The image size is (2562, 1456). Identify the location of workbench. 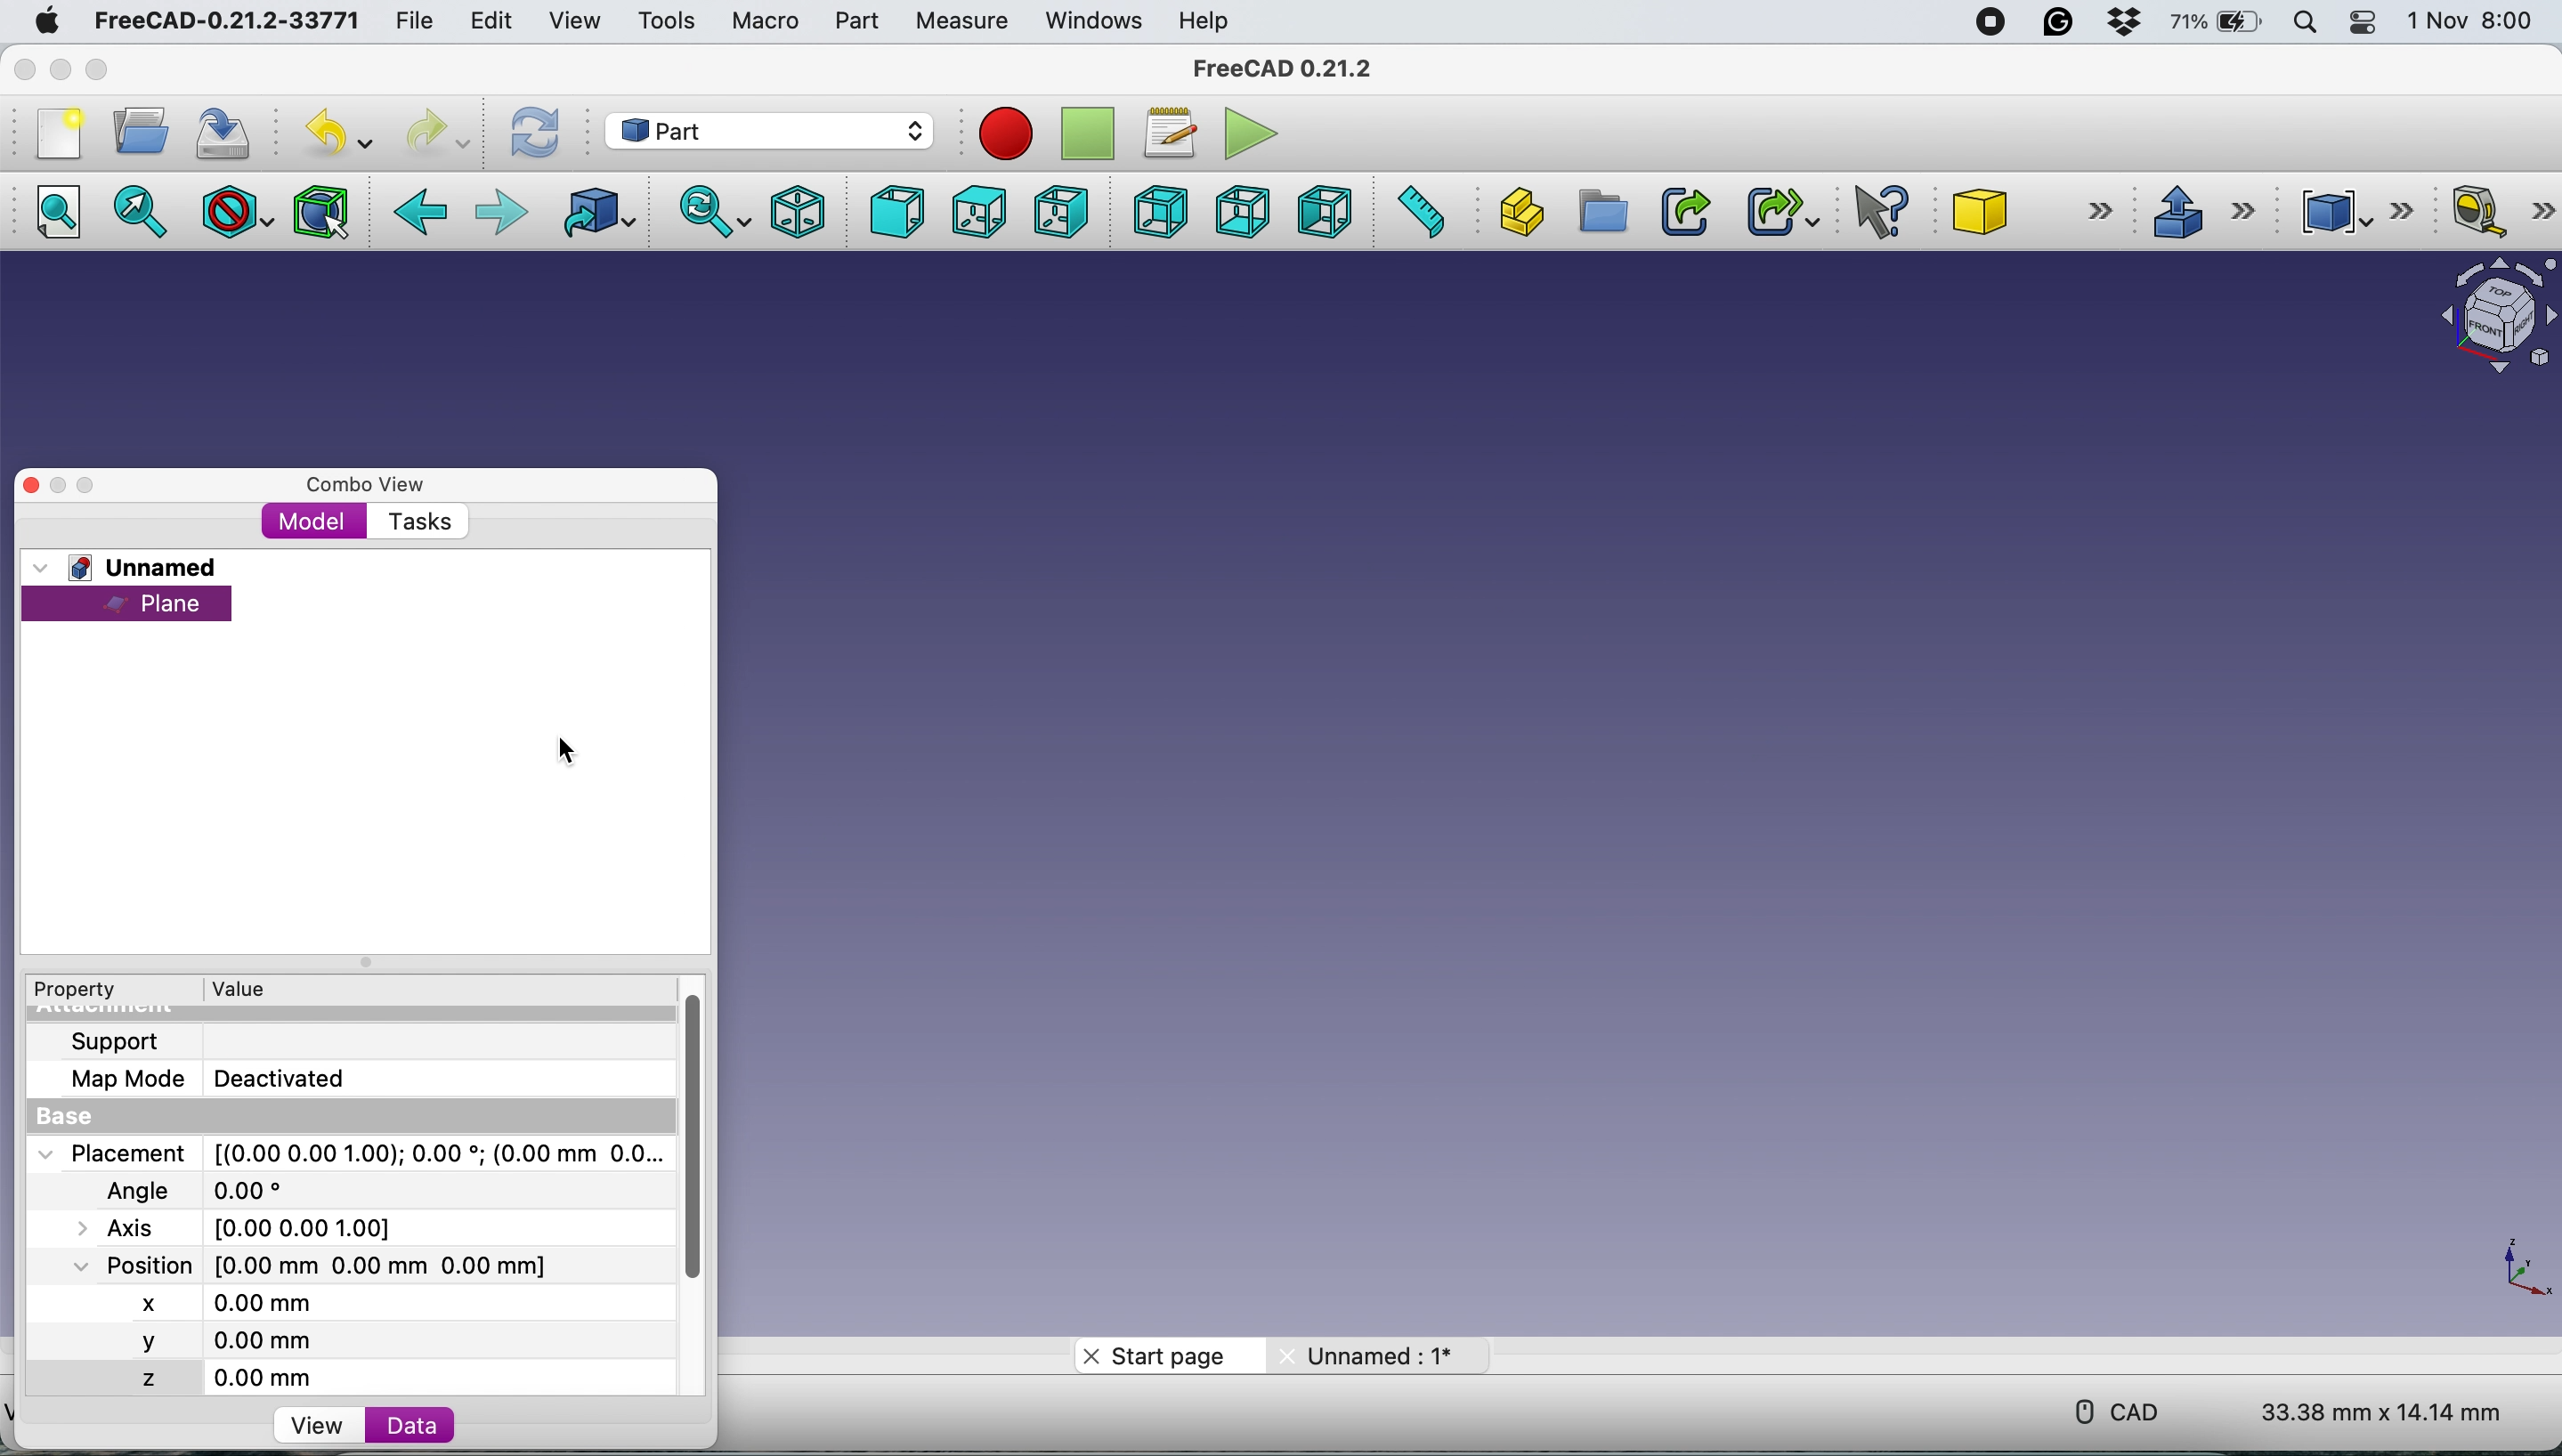
(771, 128).